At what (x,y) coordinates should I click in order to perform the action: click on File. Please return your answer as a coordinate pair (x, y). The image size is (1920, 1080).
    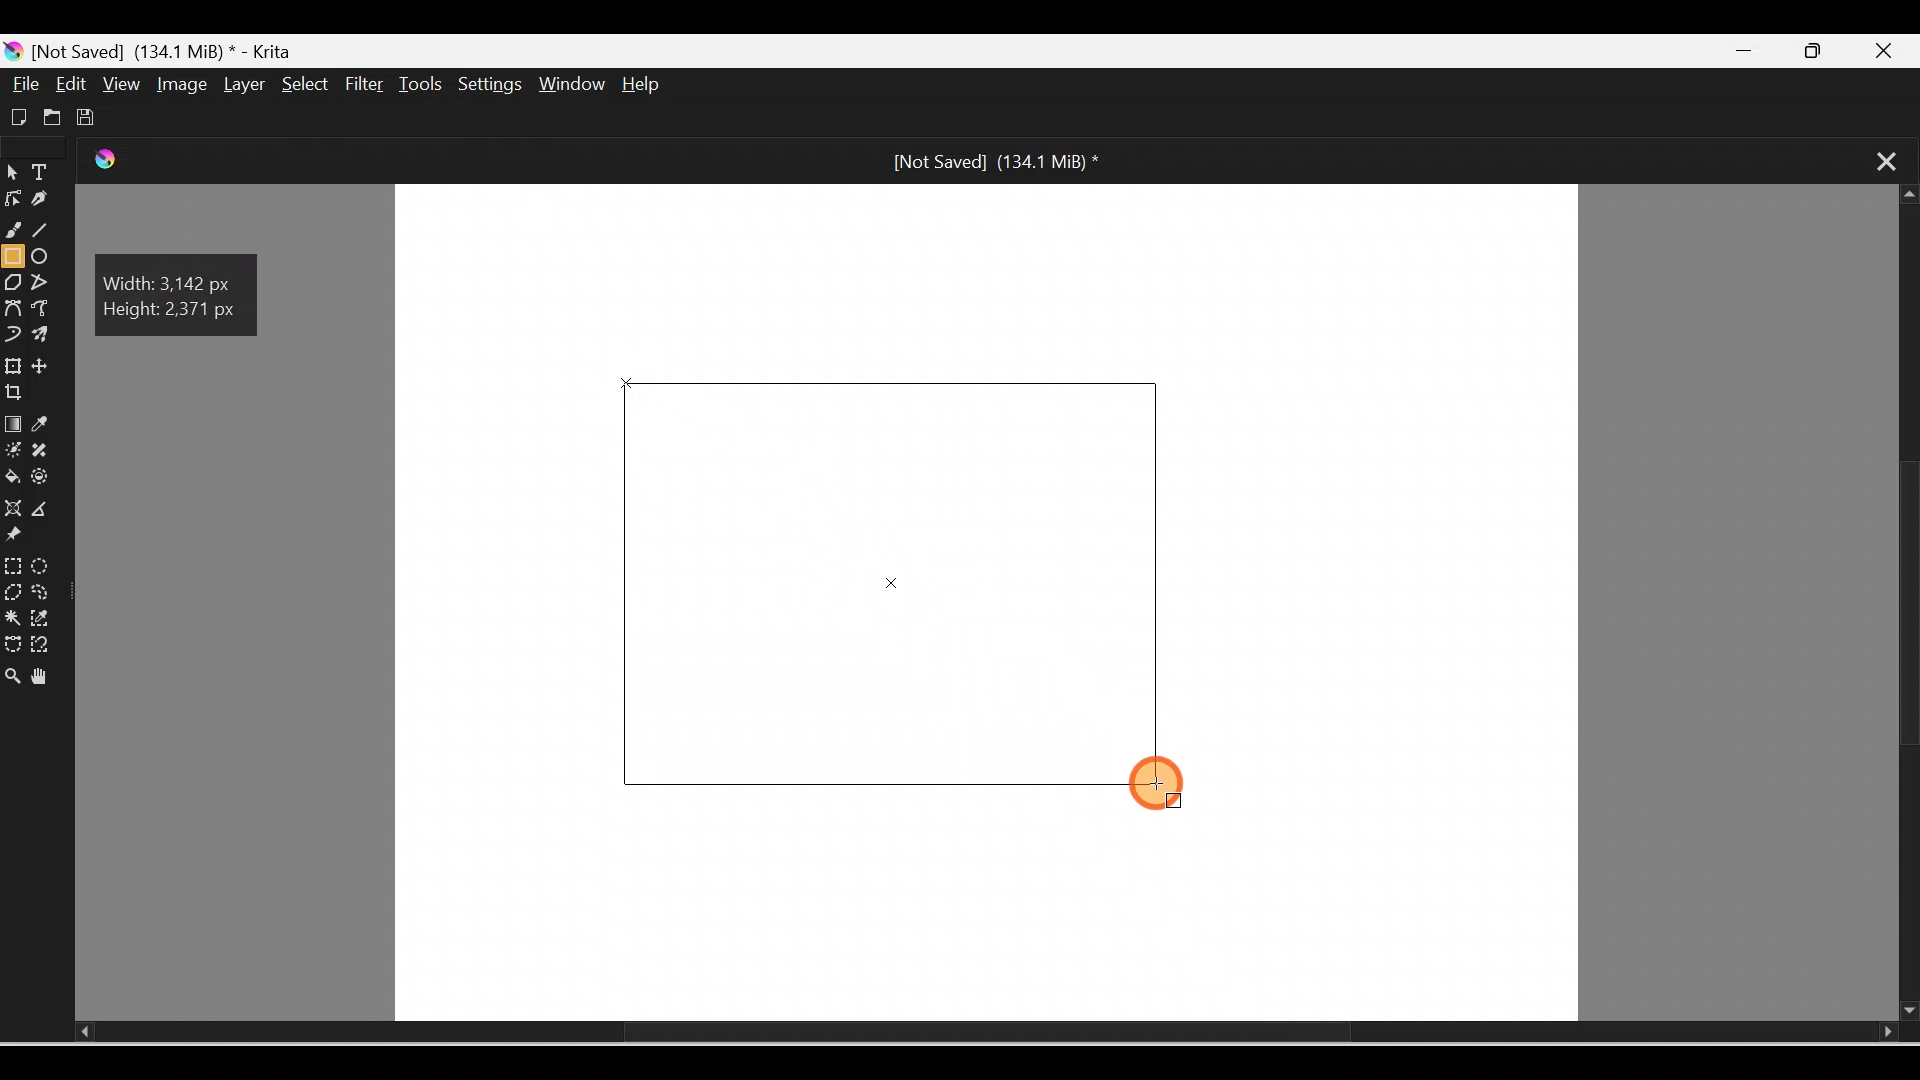
    Looking at the image, I should click on (26, 84).